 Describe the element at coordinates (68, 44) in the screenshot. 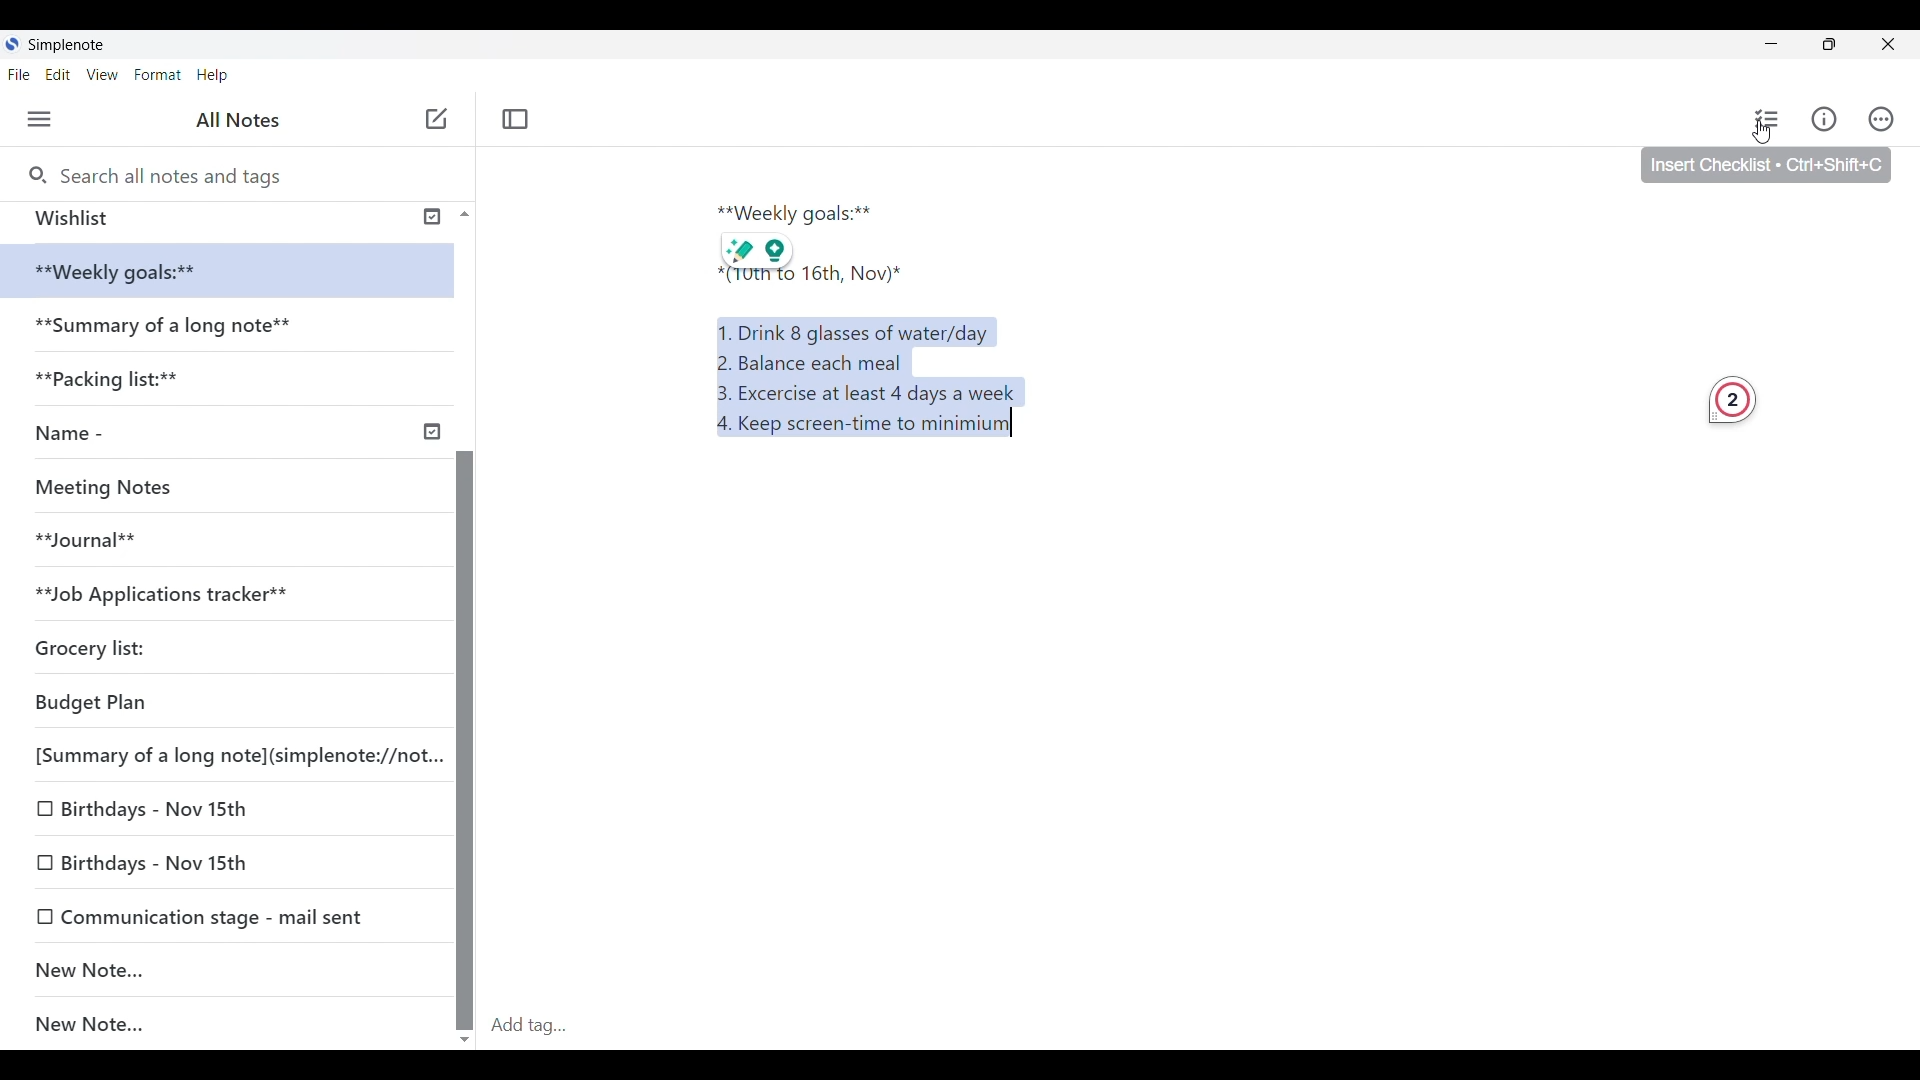

I see `Simple note` at that location.